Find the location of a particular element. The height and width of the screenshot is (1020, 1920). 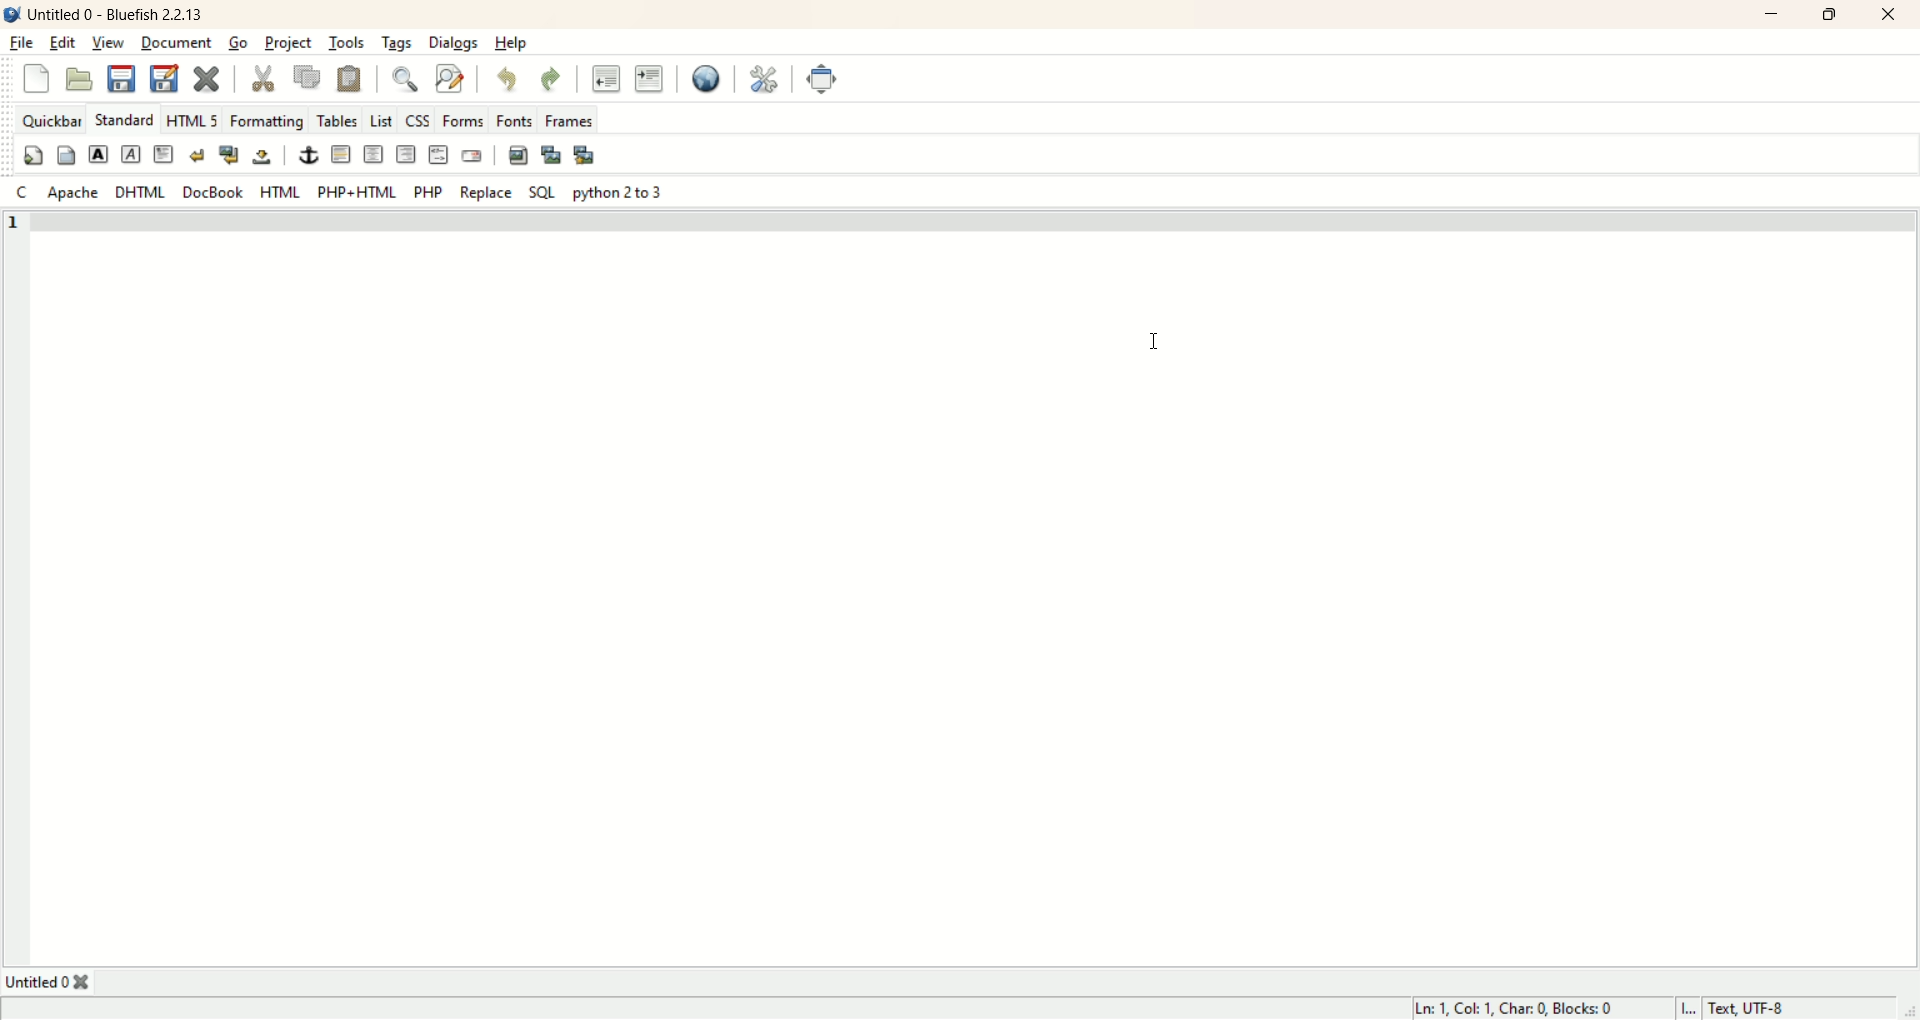

strong is located at coordinates (96, 154).